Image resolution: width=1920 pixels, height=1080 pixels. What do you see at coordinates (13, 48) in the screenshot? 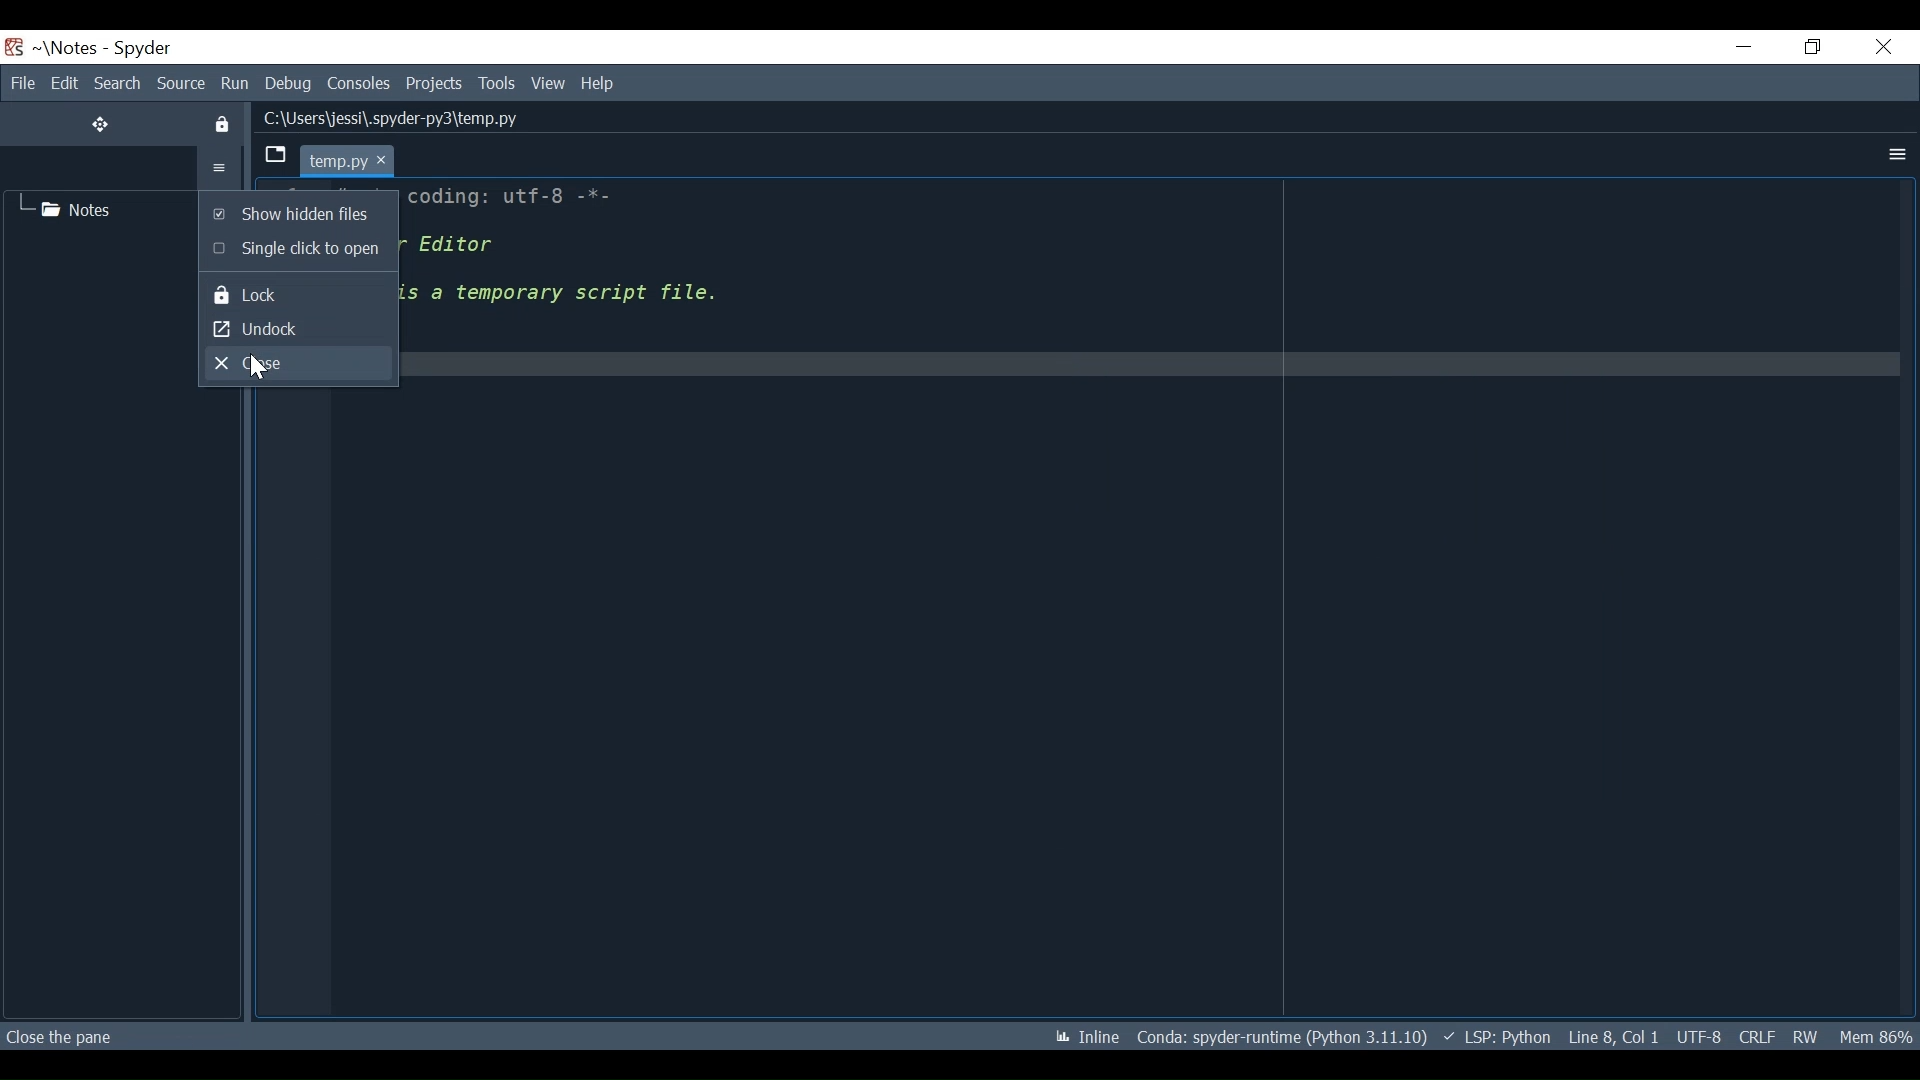
I see `Spyder Desktop Icon` at bounding box center [13, 48].